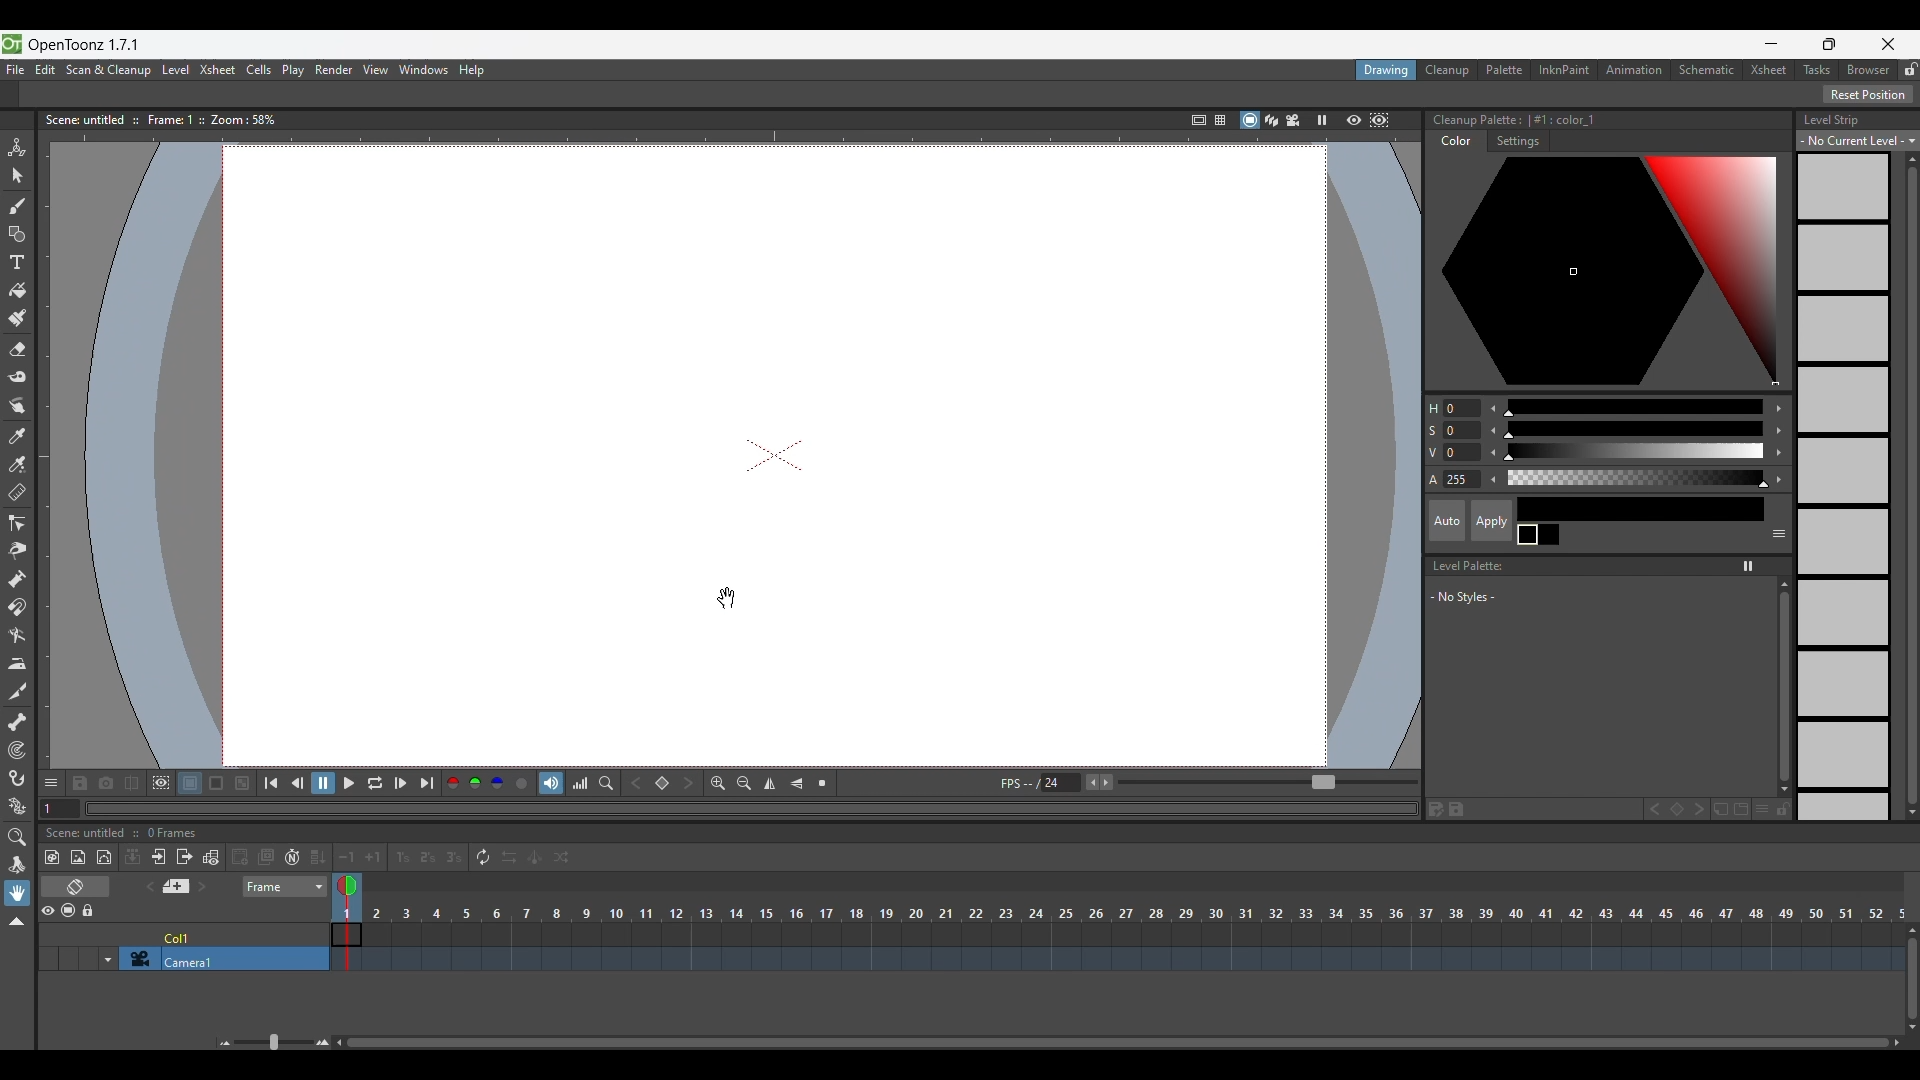  I want to click on Brush tool, so click(17, 205).